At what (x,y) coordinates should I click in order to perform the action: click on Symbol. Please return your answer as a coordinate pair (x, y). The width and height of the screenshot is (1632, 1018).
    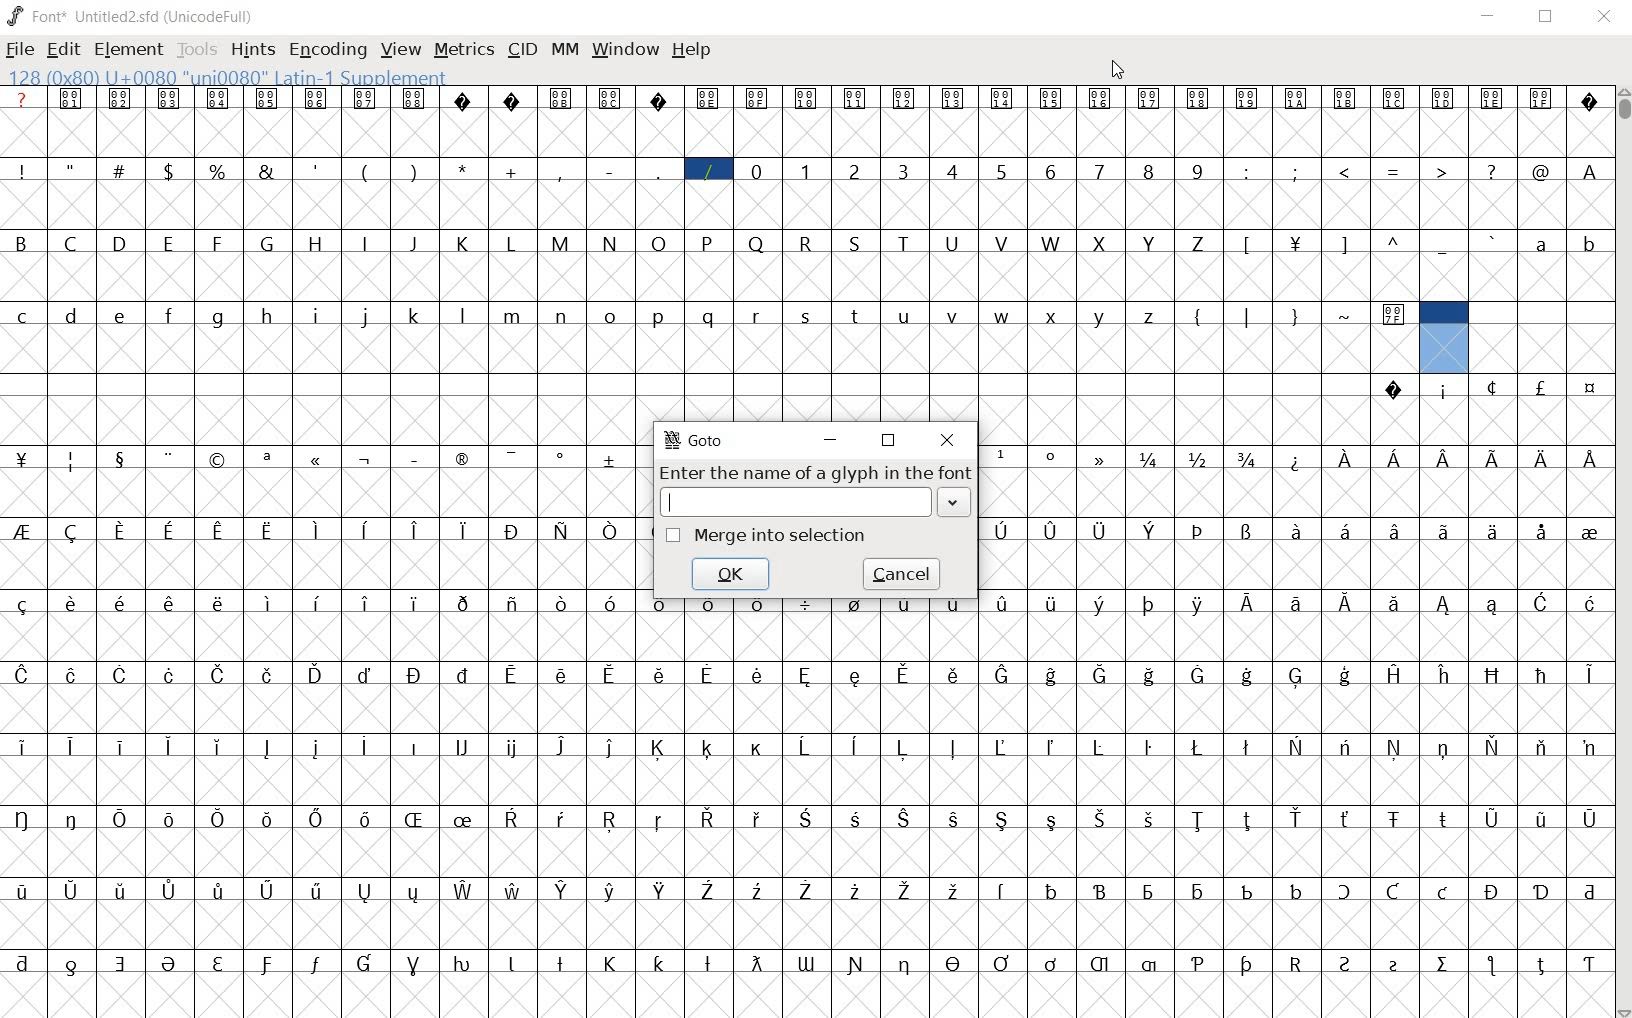
    Looking at the image, I should click on (1540, 889).